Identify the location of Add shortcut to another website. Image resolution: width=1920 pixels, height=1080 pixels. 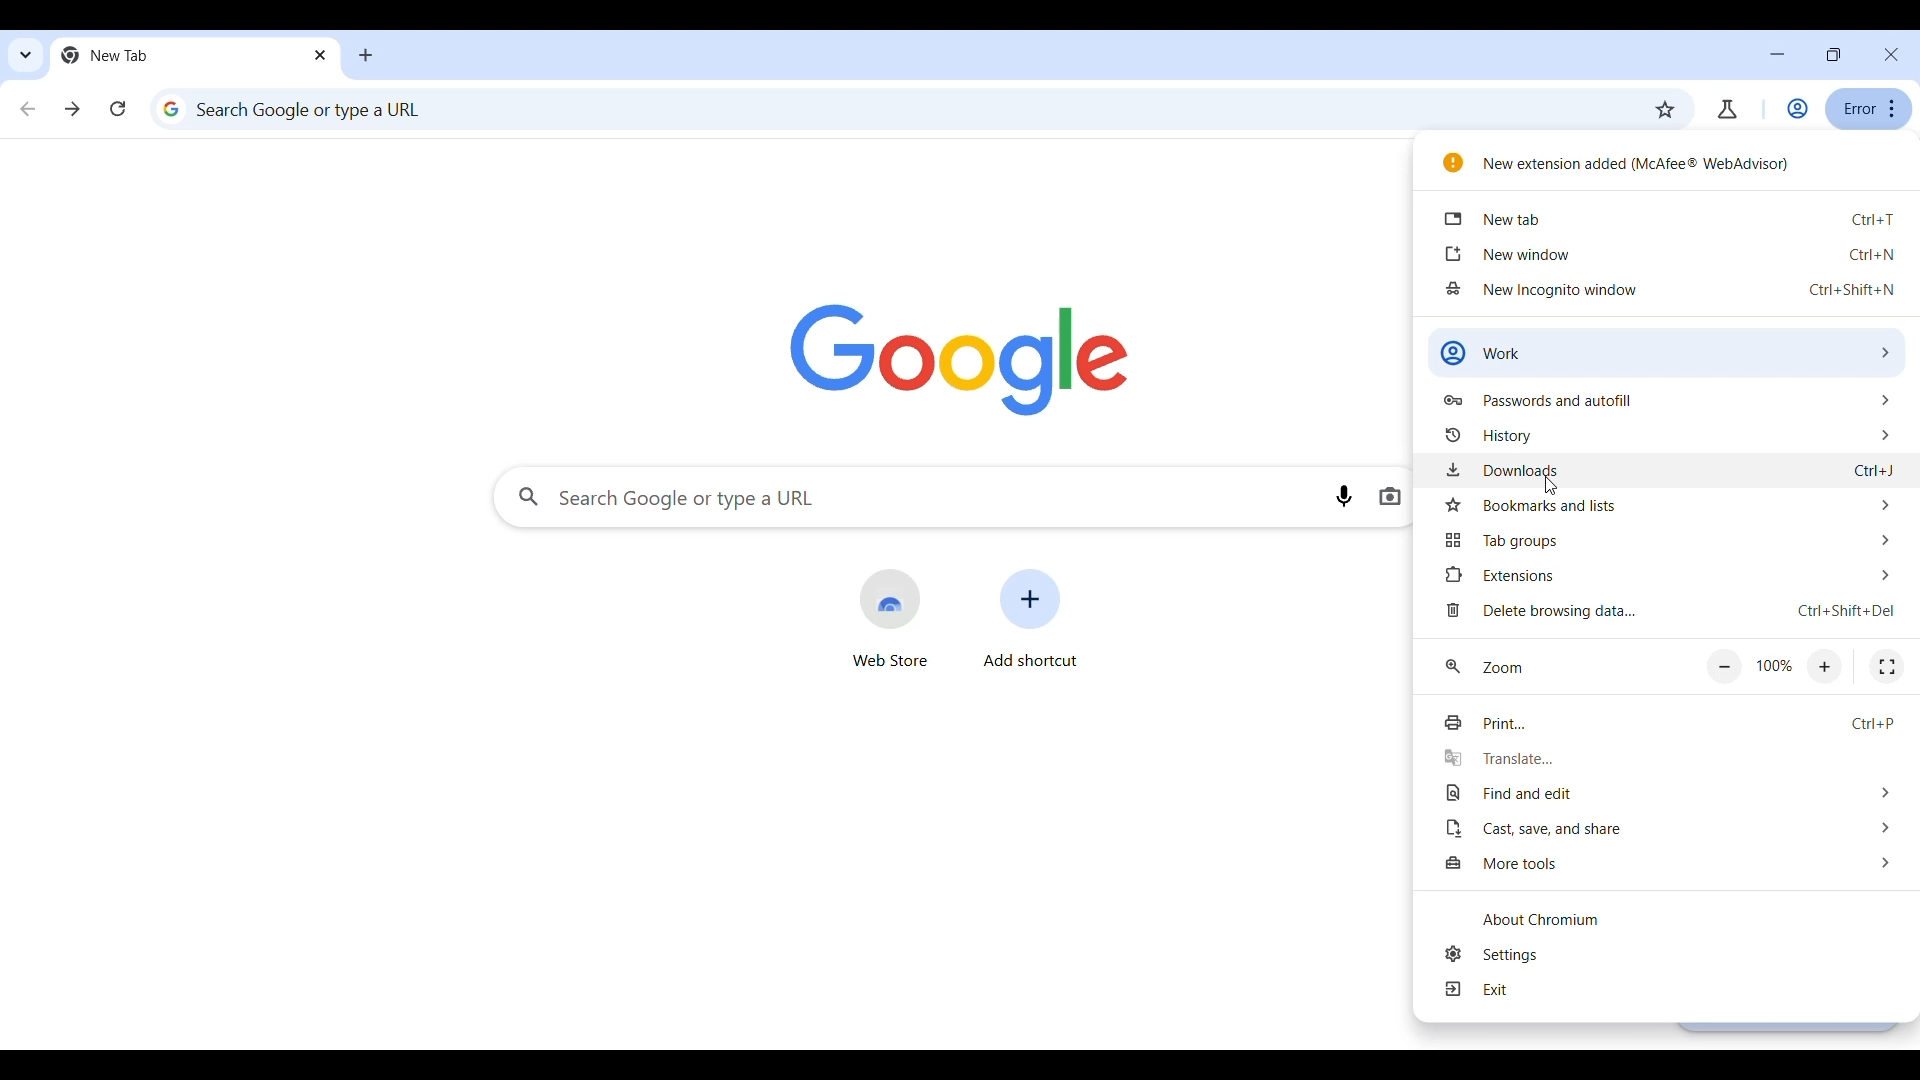
(1029, 617).